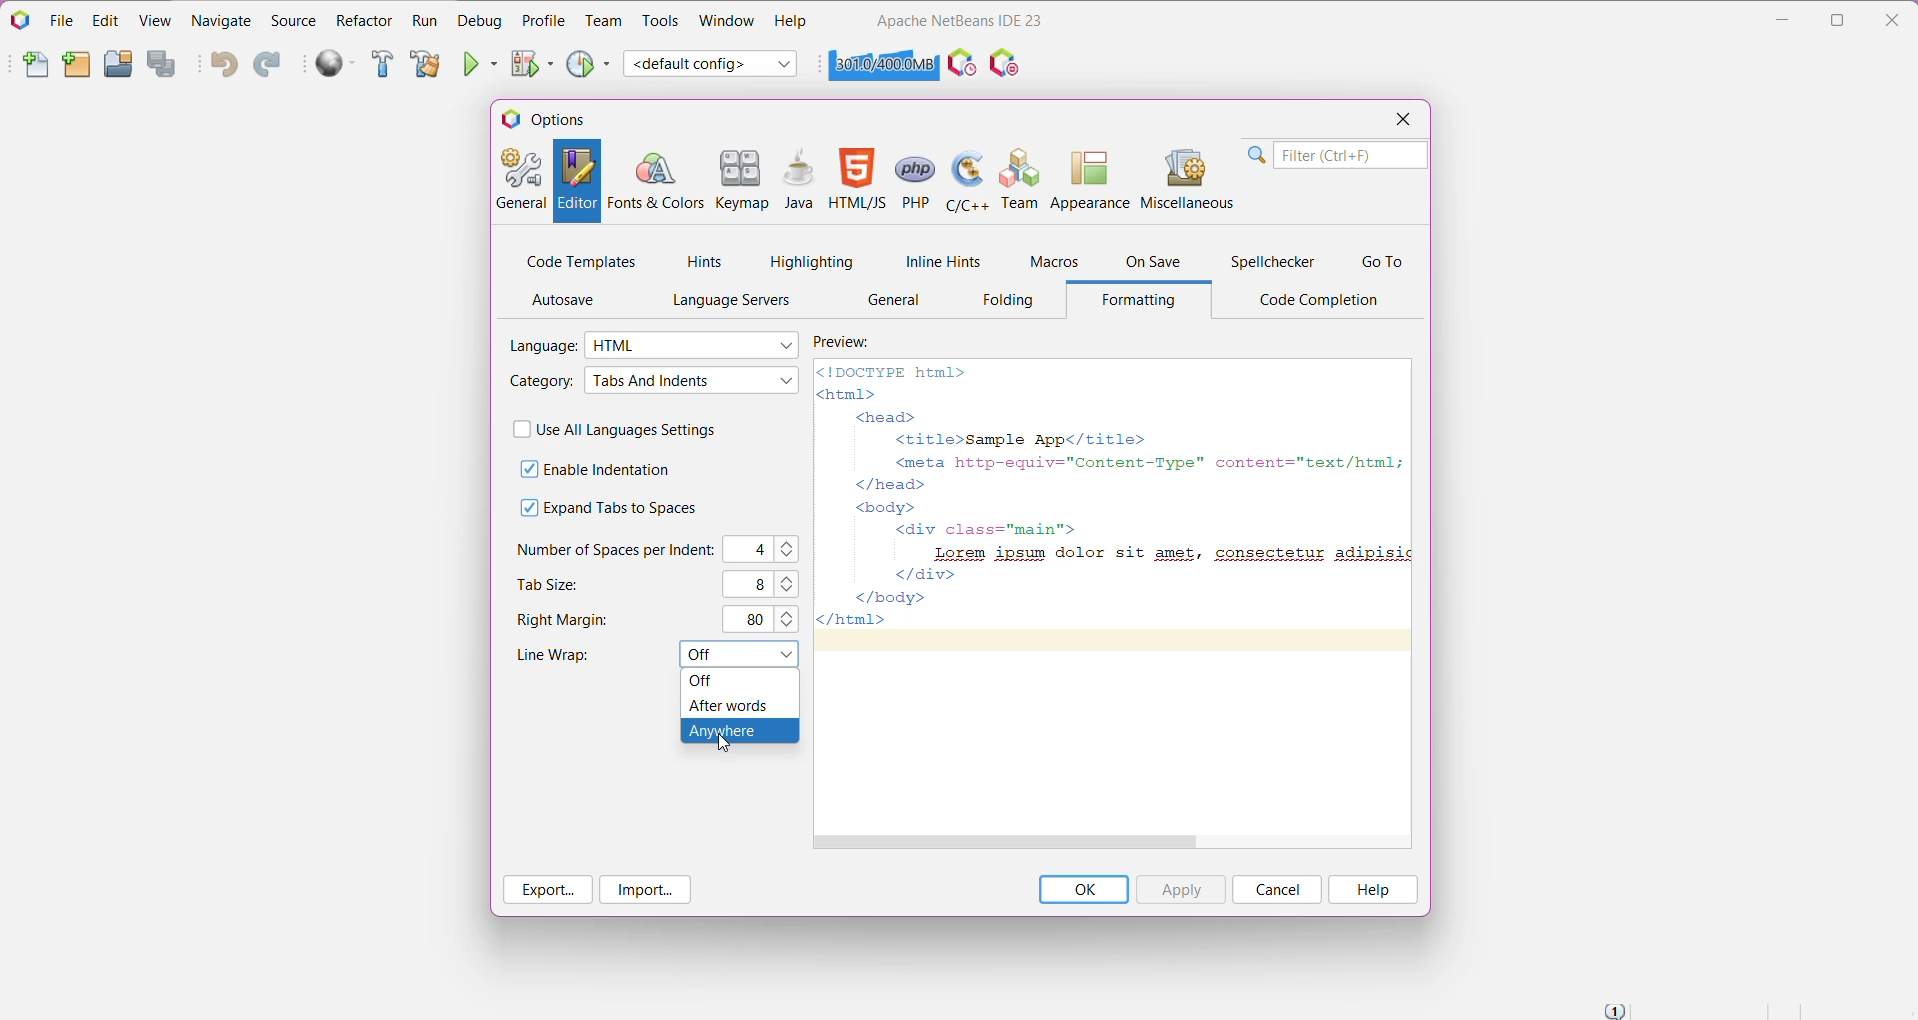  Describe the element at coordinates (364, 20) in the screenshot. I see `Refactor` at that location.